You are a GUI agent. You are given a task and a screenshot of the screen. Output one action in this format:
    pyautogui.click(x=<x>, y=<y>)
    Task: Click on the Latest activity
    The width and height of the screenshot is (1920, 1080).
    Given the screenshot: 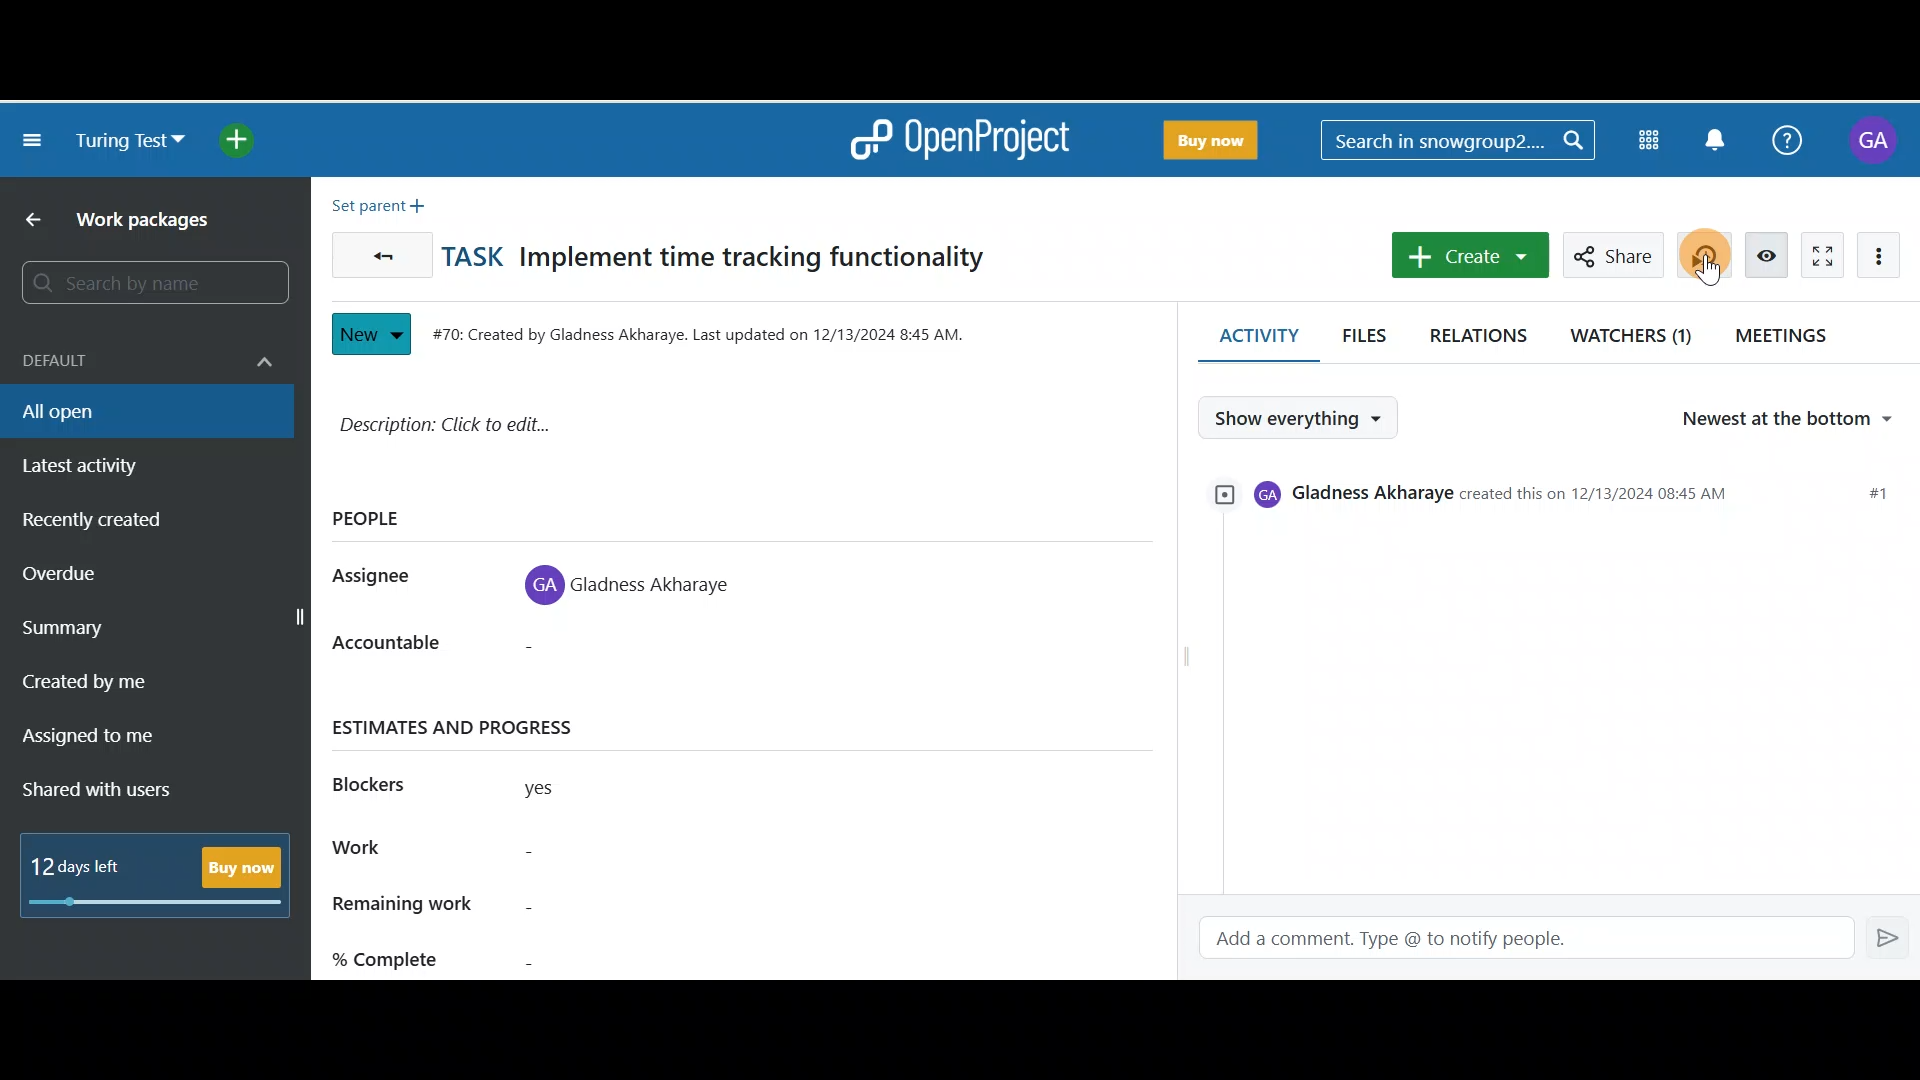 What is the action you would take?
    pyautogui.click(x=110, y=467)
    